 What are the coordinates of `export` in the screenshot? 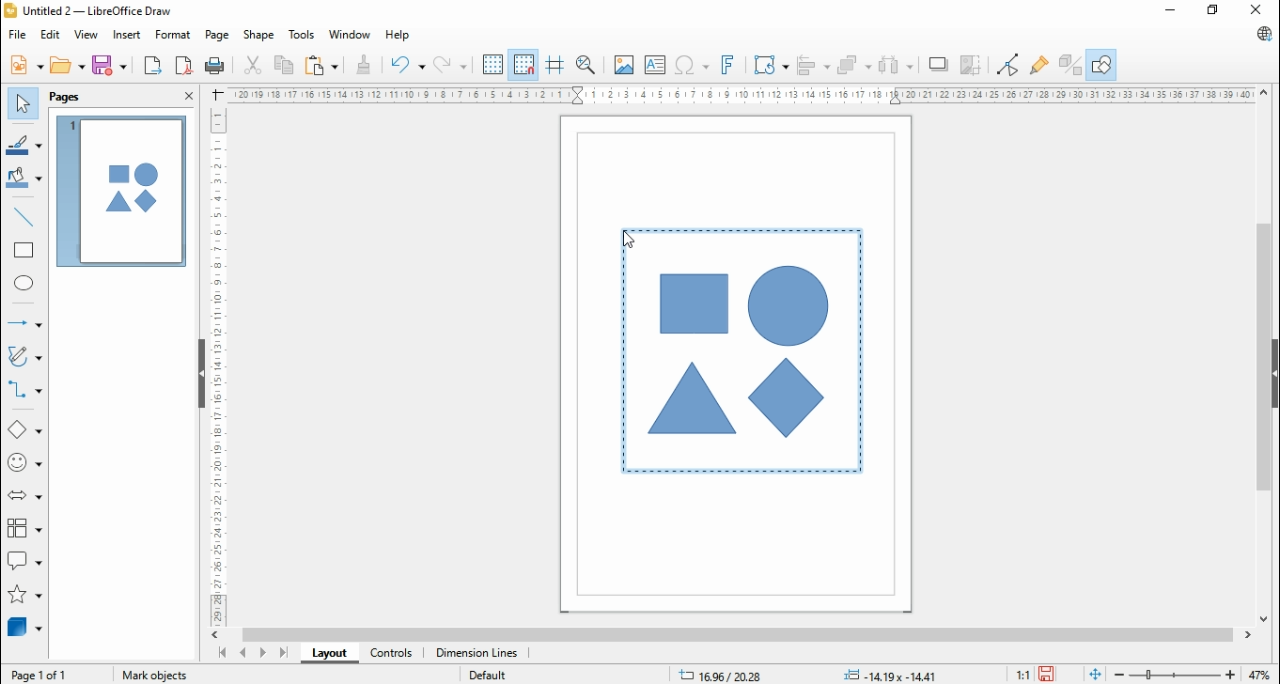 It's located at (153, 65).